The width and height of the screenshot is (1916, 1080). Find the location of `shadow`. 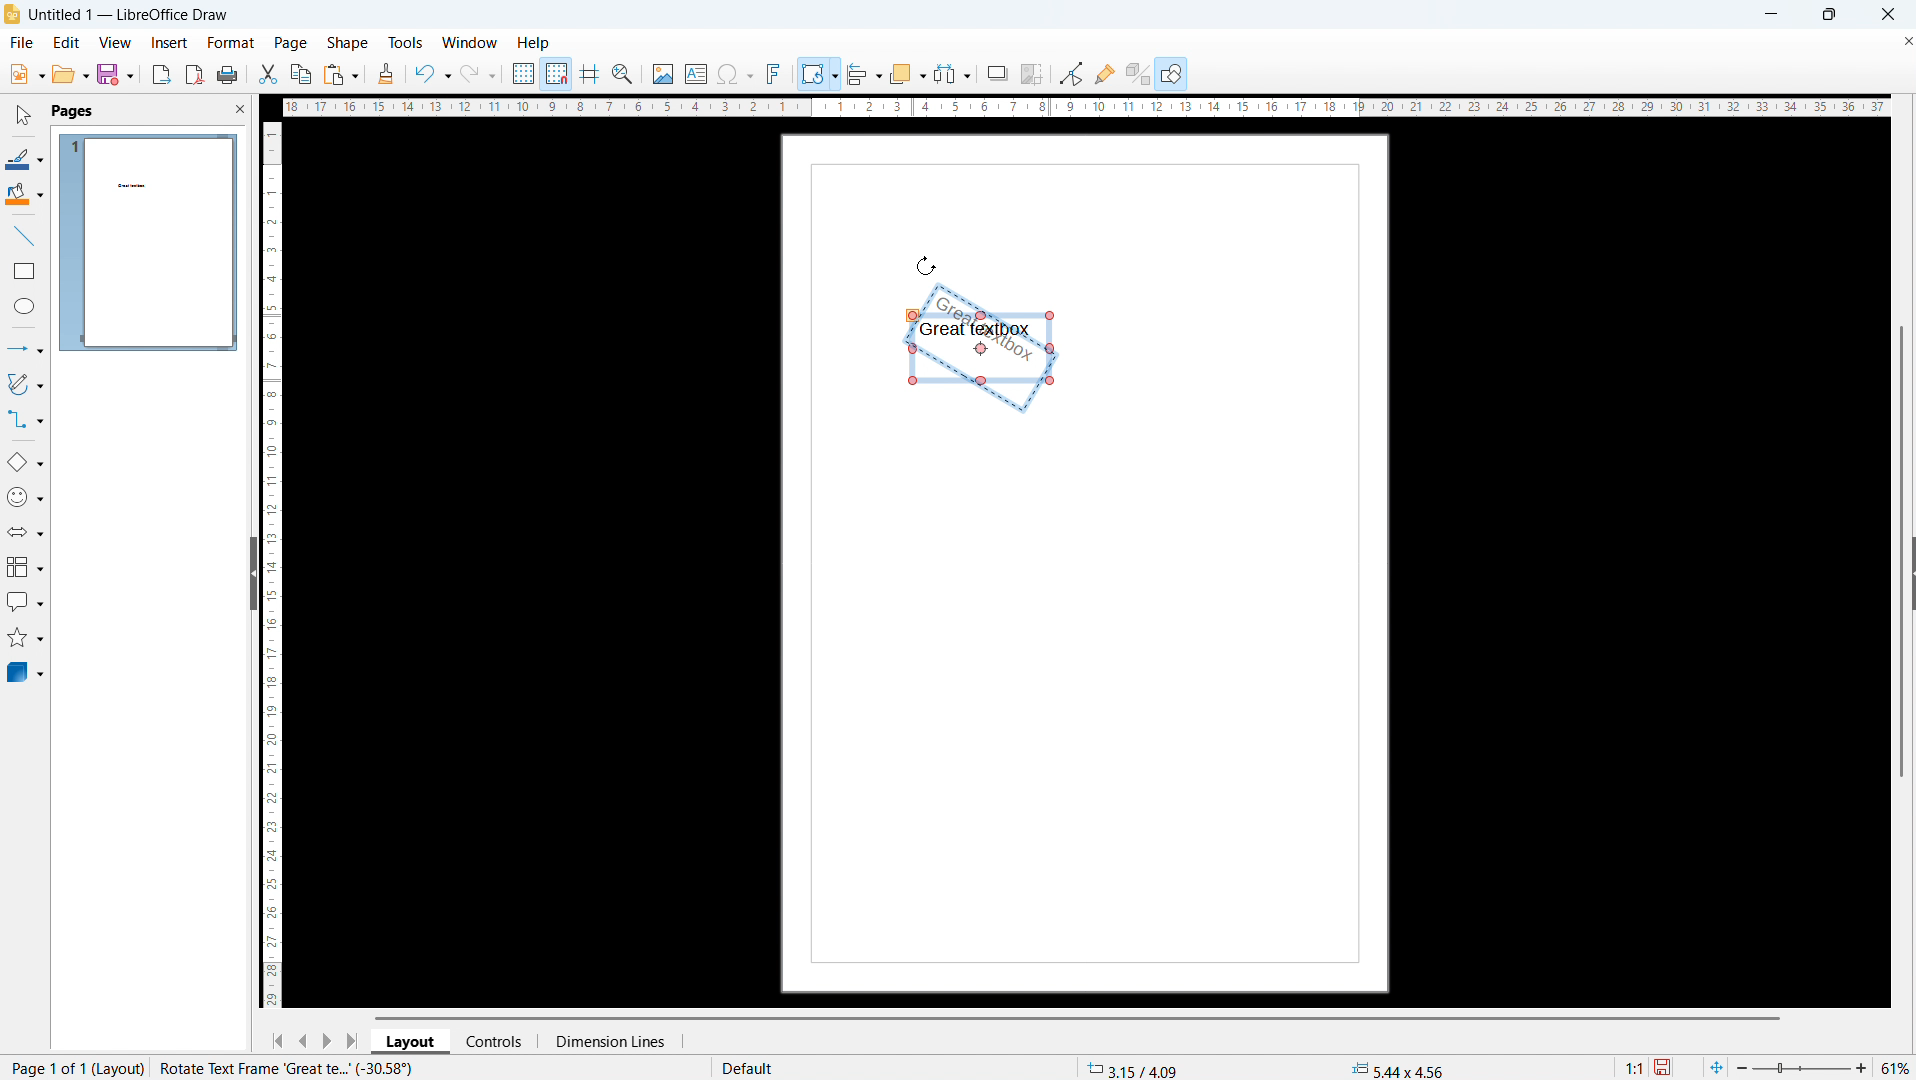

shadow is located at coordinates (997, 73).